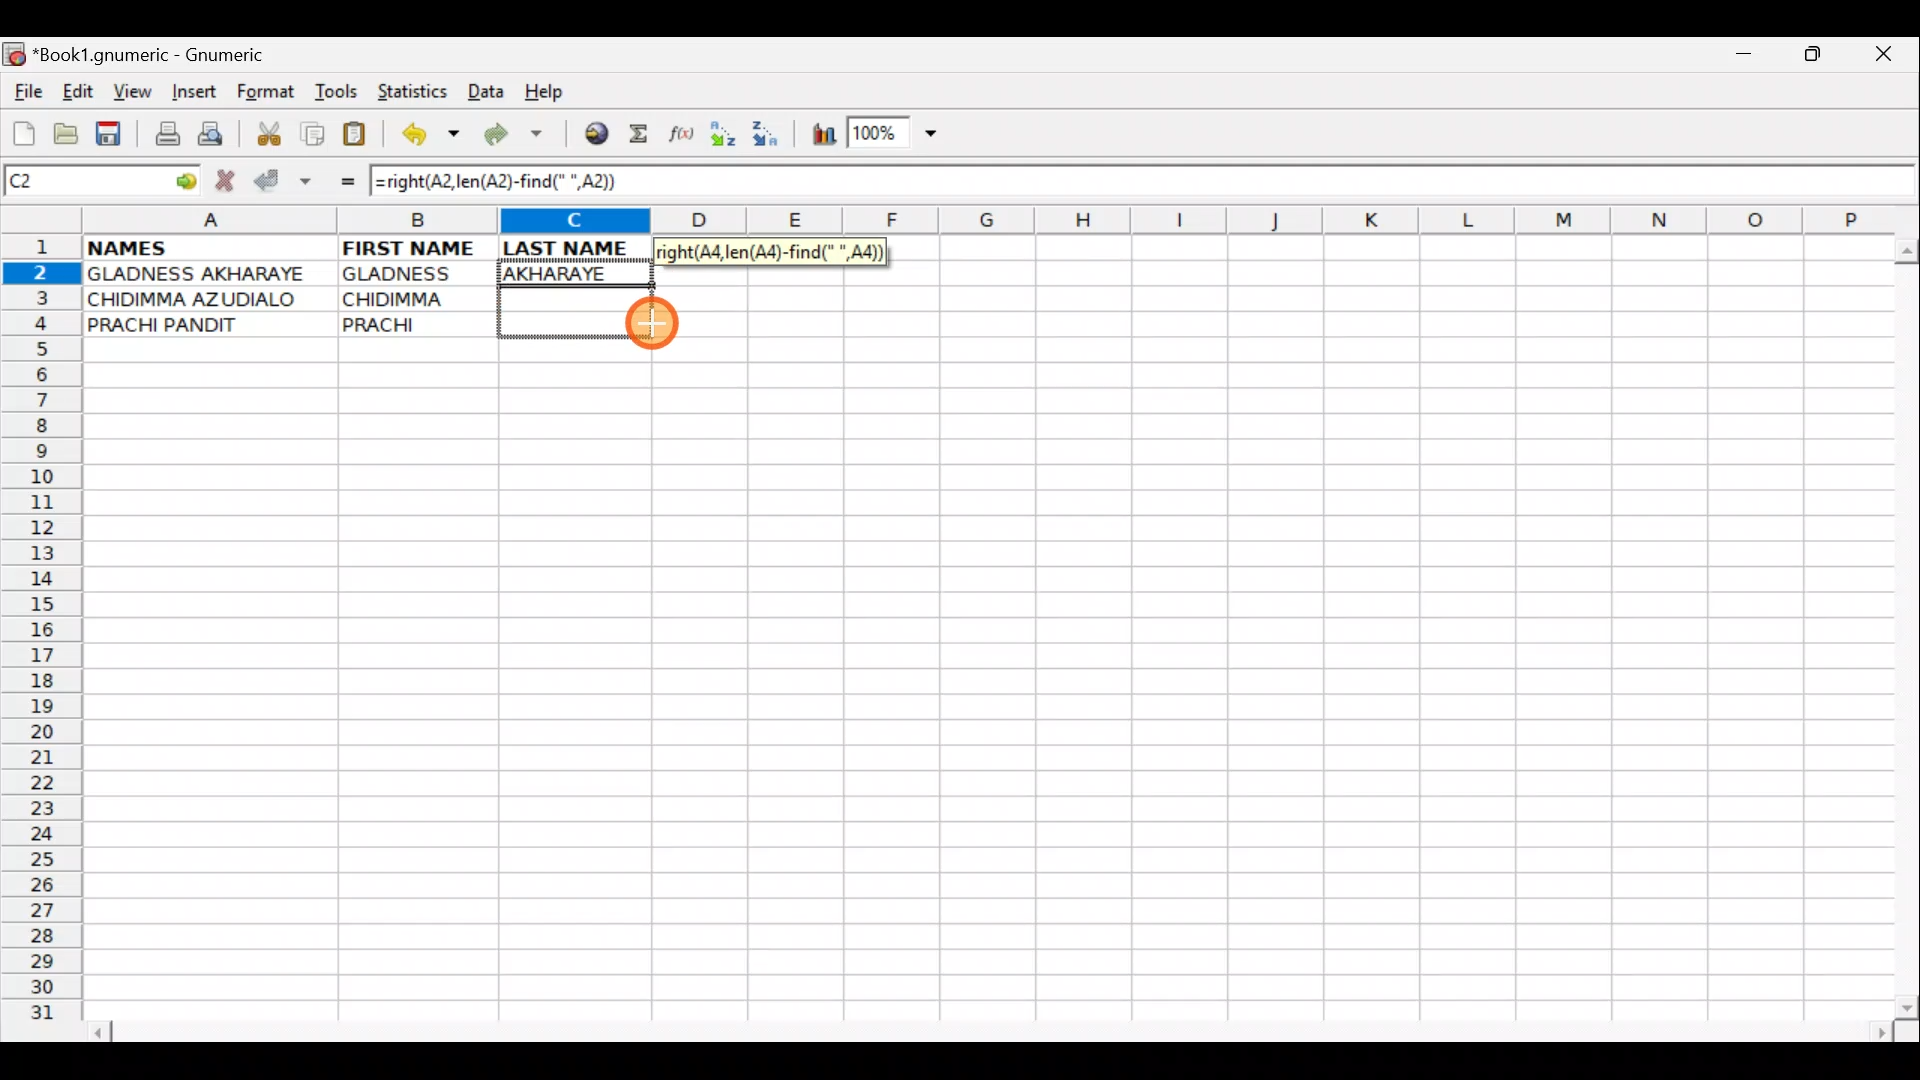  Describe the element at coordinates (545, 92) in the screenshot. I see `Help` at that location.